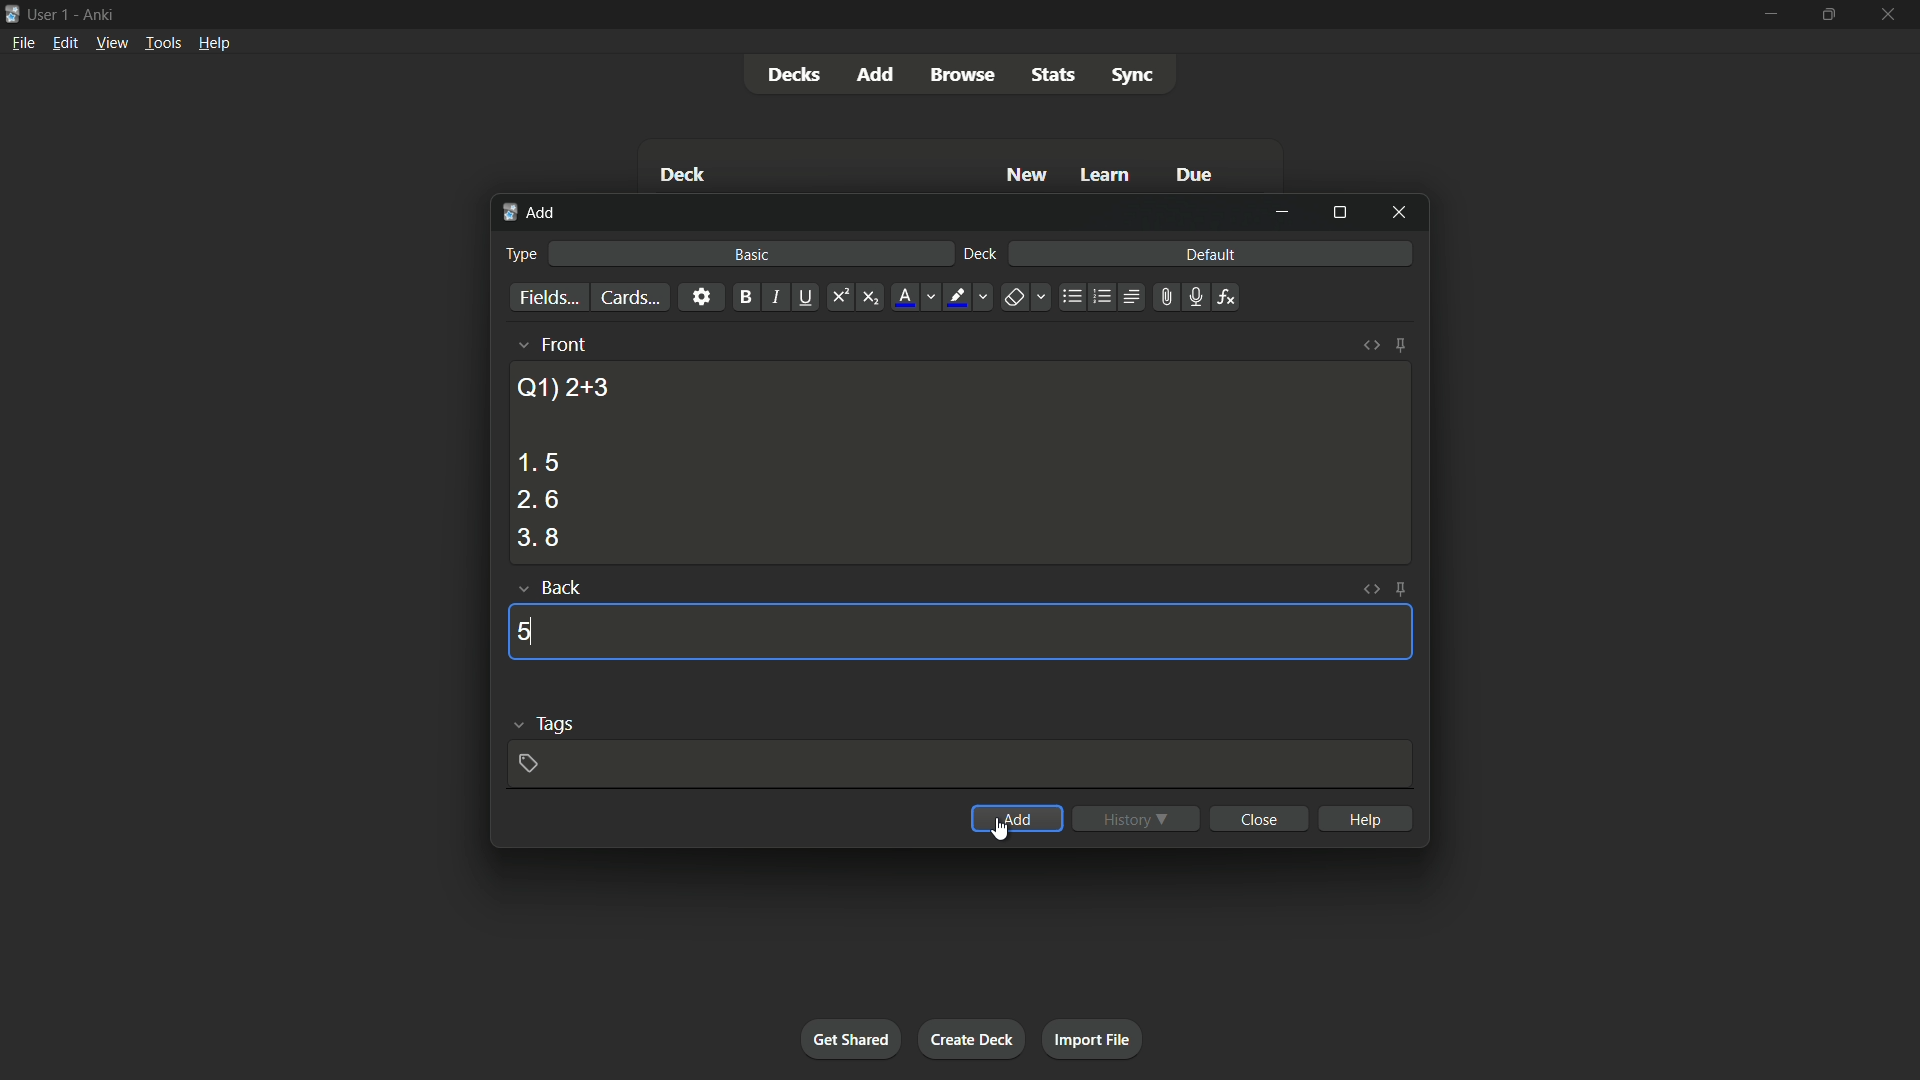 The width and height of the screenshot is (1920, 1080). What do you see at coordinates (25, 42) in the screenshot?
I see `file menu` at bounding box center [25, 42].